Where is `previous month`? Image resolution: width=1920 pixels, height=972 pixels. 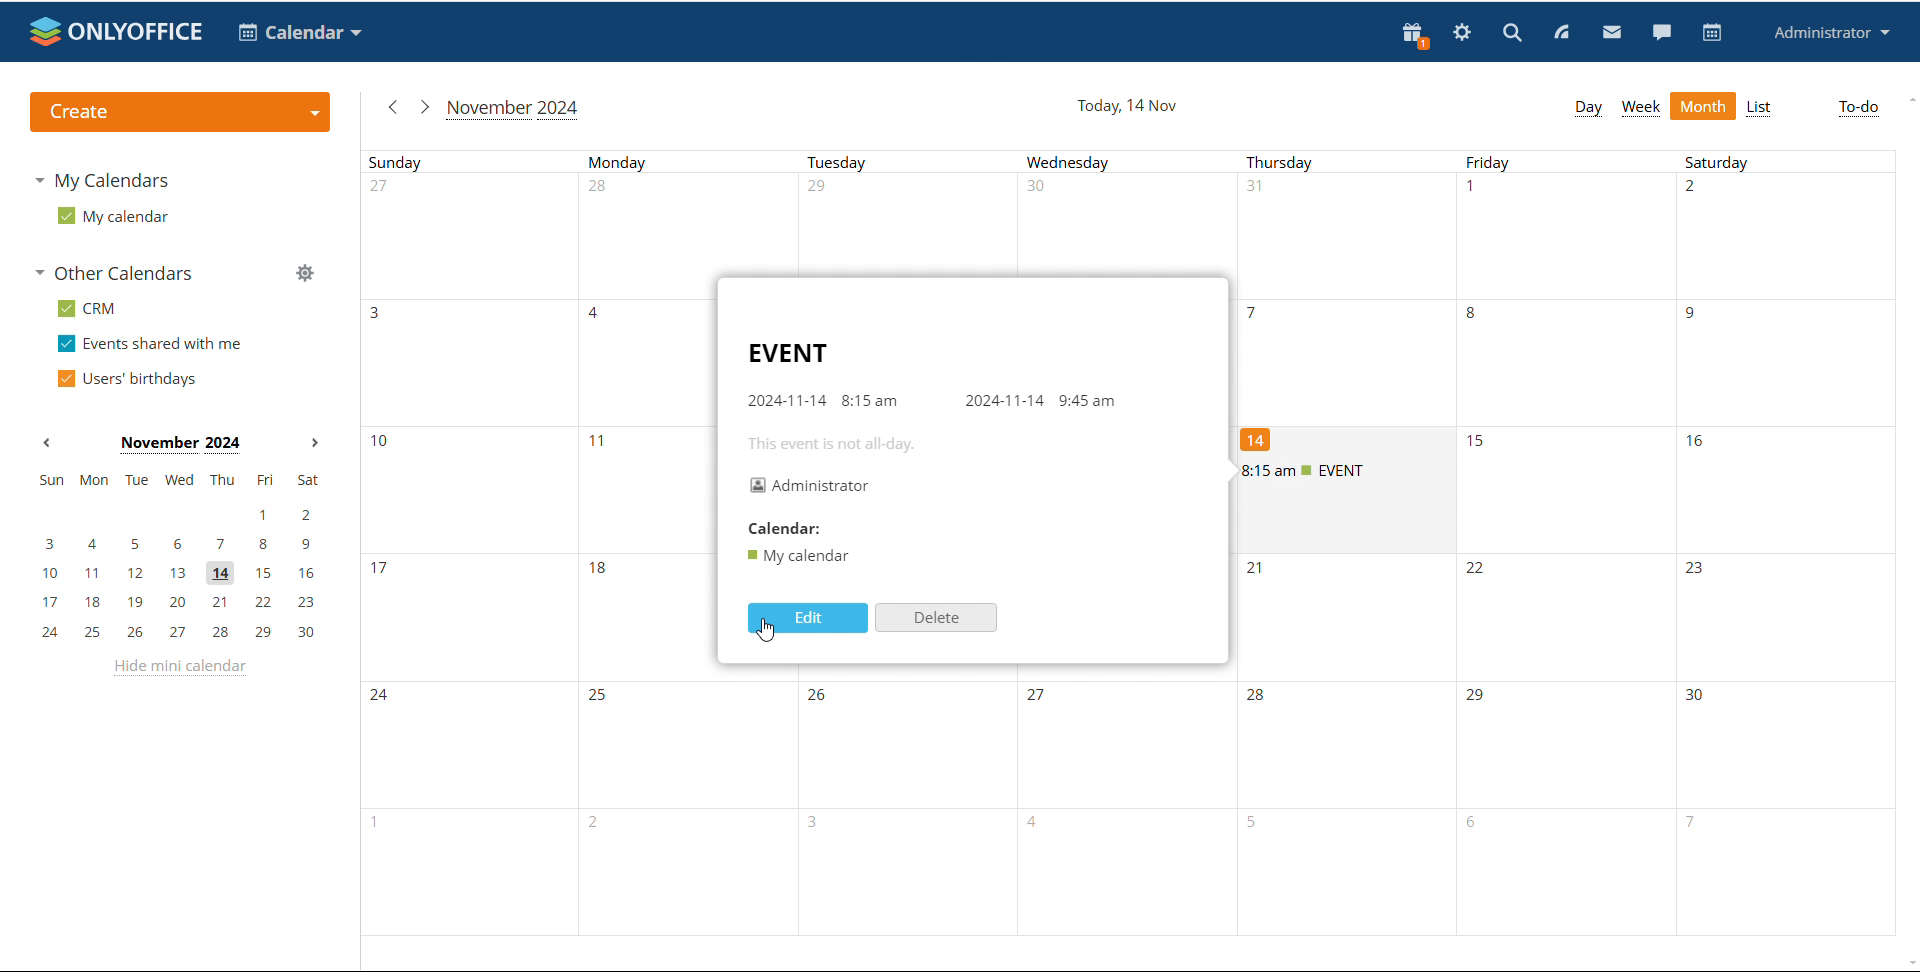
previous month is located at coordinates (46, 443).